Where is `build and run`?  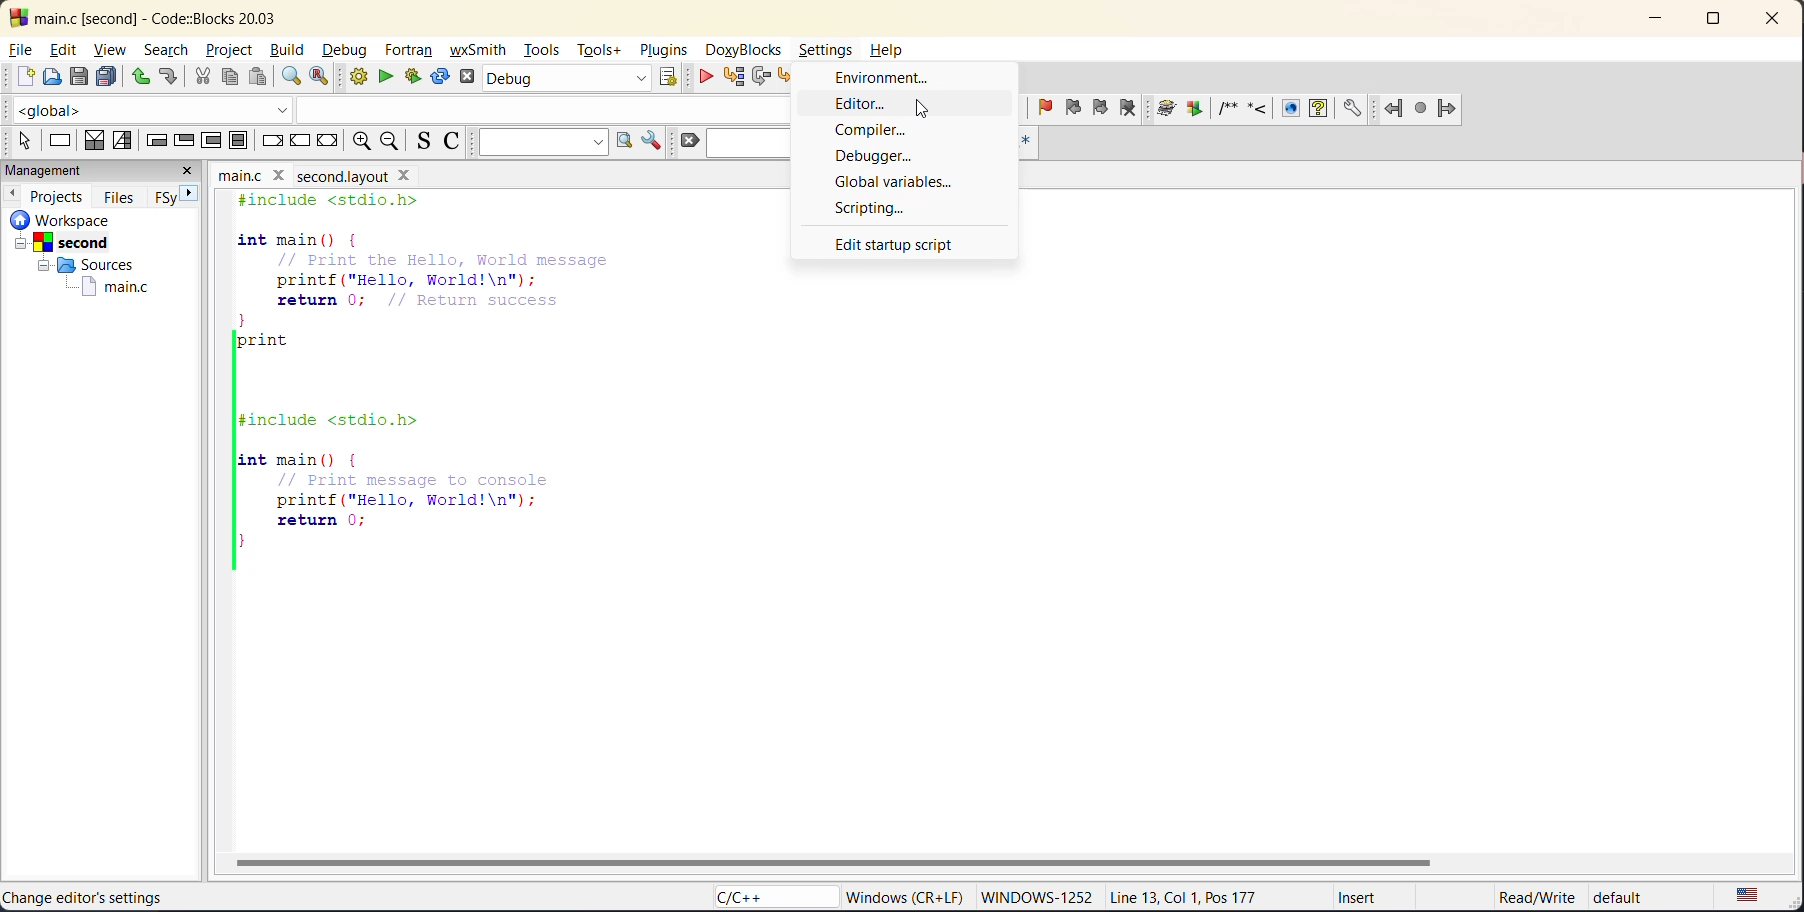 build and run is located at coordinates (420, 76).